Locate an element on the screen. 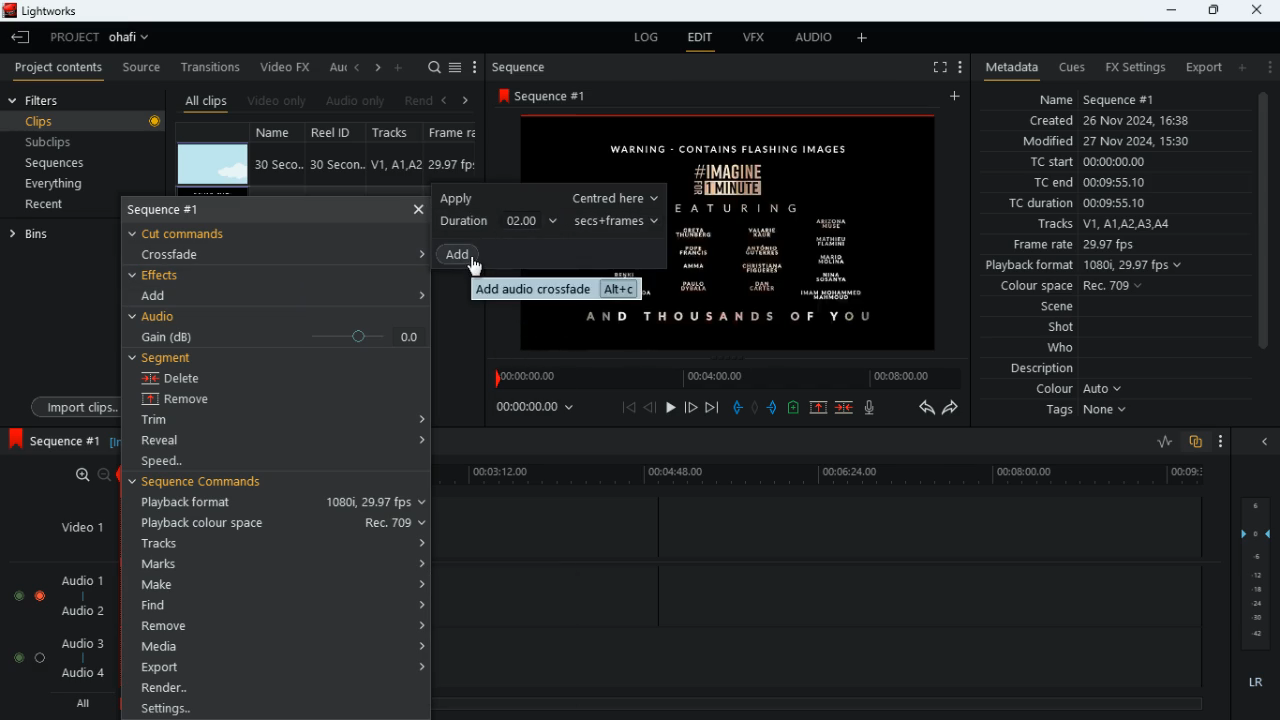  audio 1 is located at coordinates (78, 581).